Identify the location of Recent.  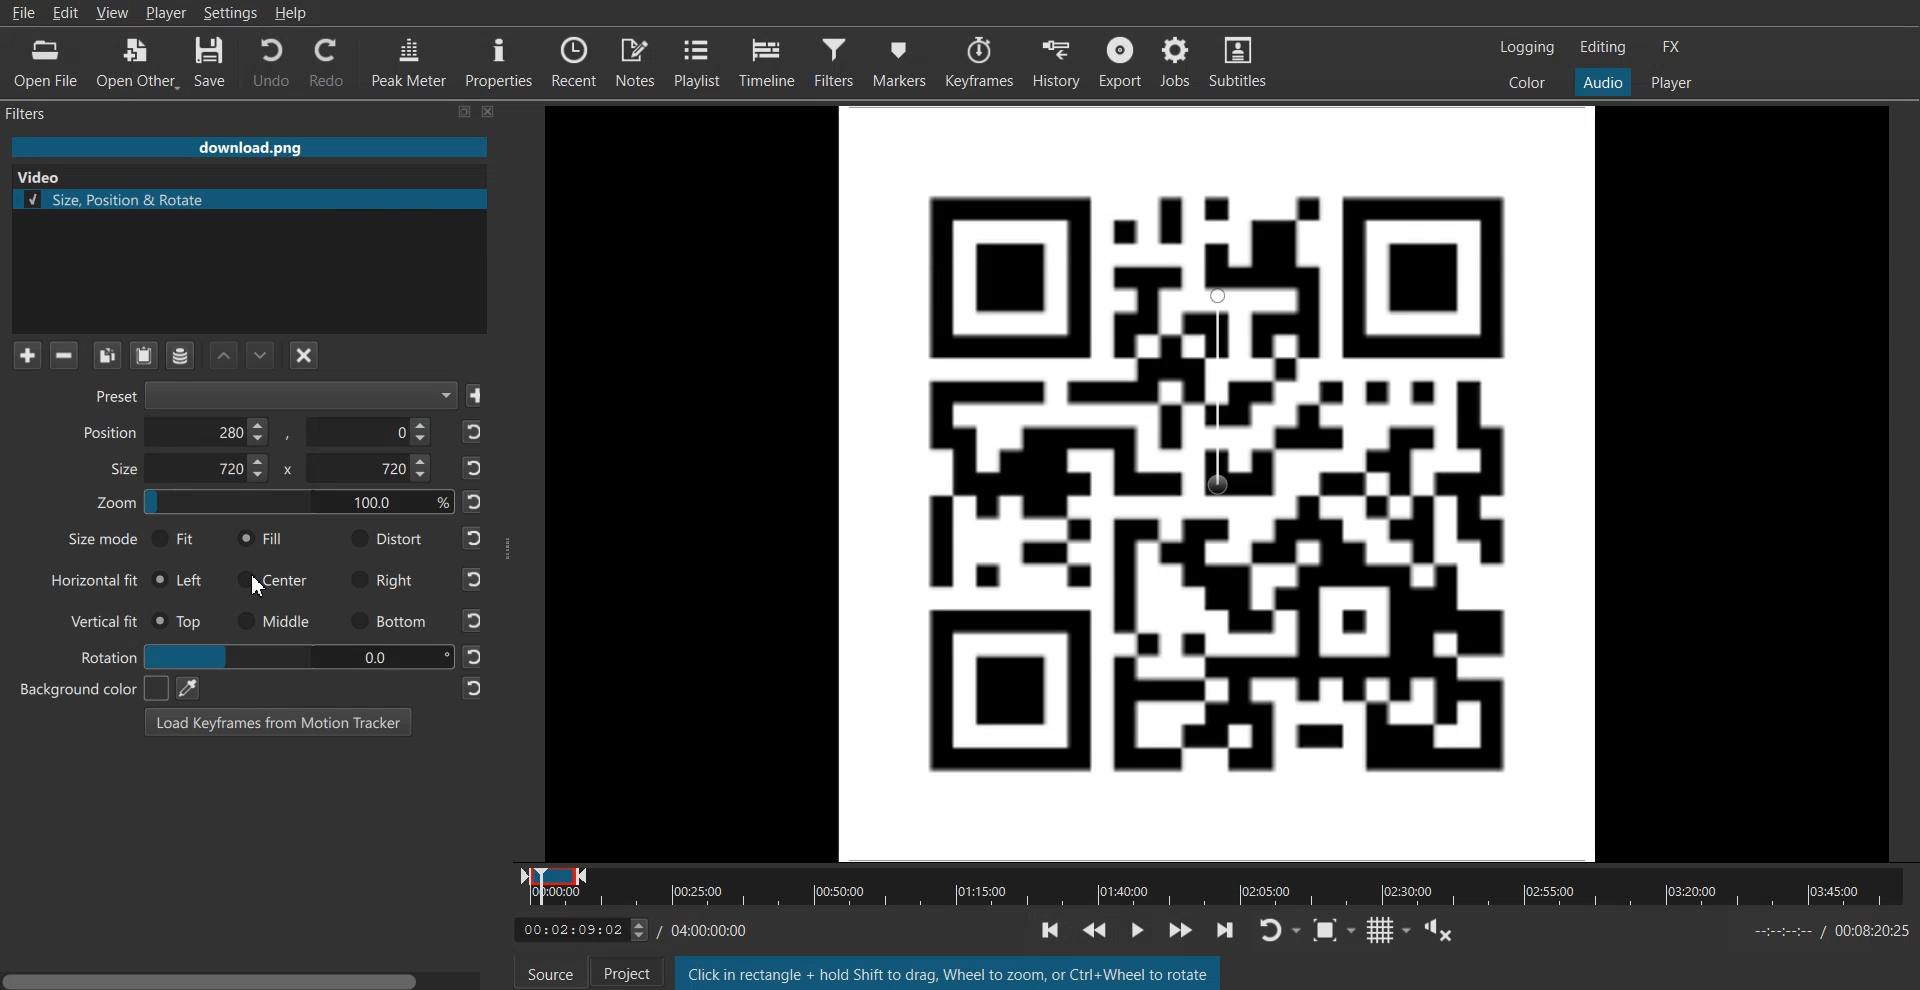
(575, 61).